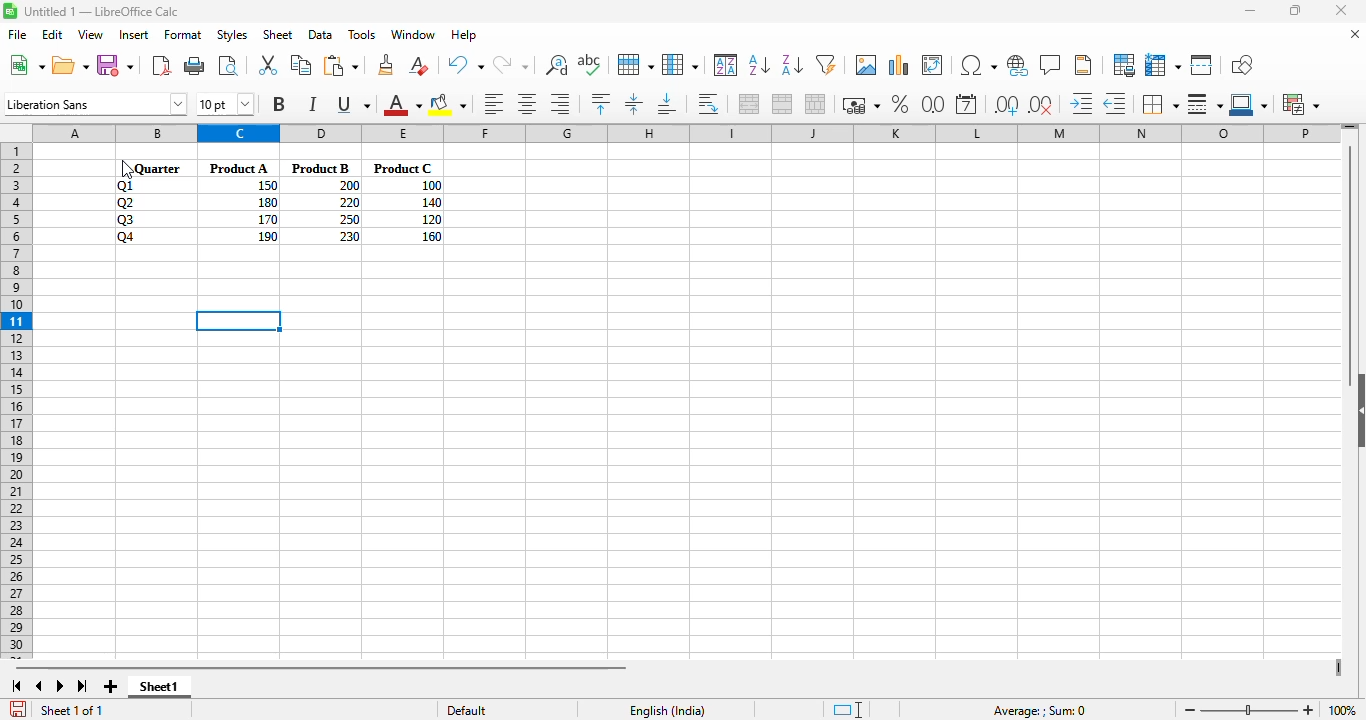 The image size is (1366, 720). Describe the element at coordinates (1051, 65) in the screenshot. I see `insert comment` at that location.